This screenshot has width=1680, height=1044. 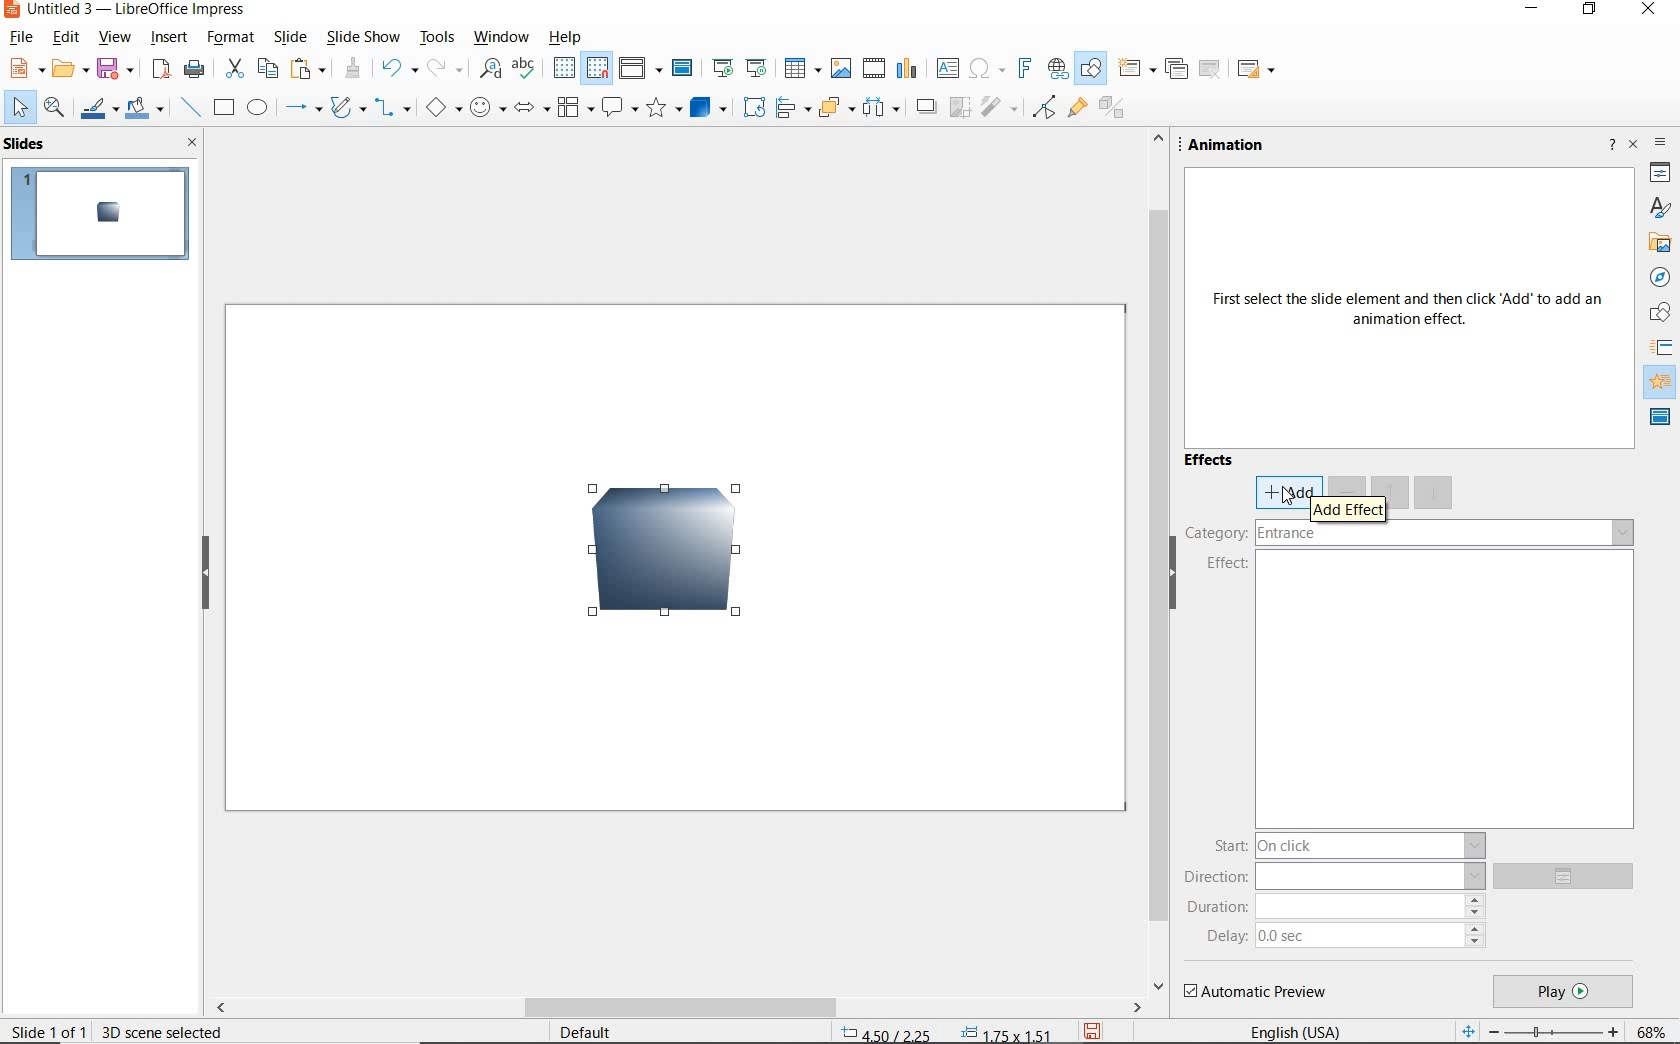 What do you see at coordinates (1226, 567) in the screenshot?
I see `effect` at bounding box center [1226, 567].